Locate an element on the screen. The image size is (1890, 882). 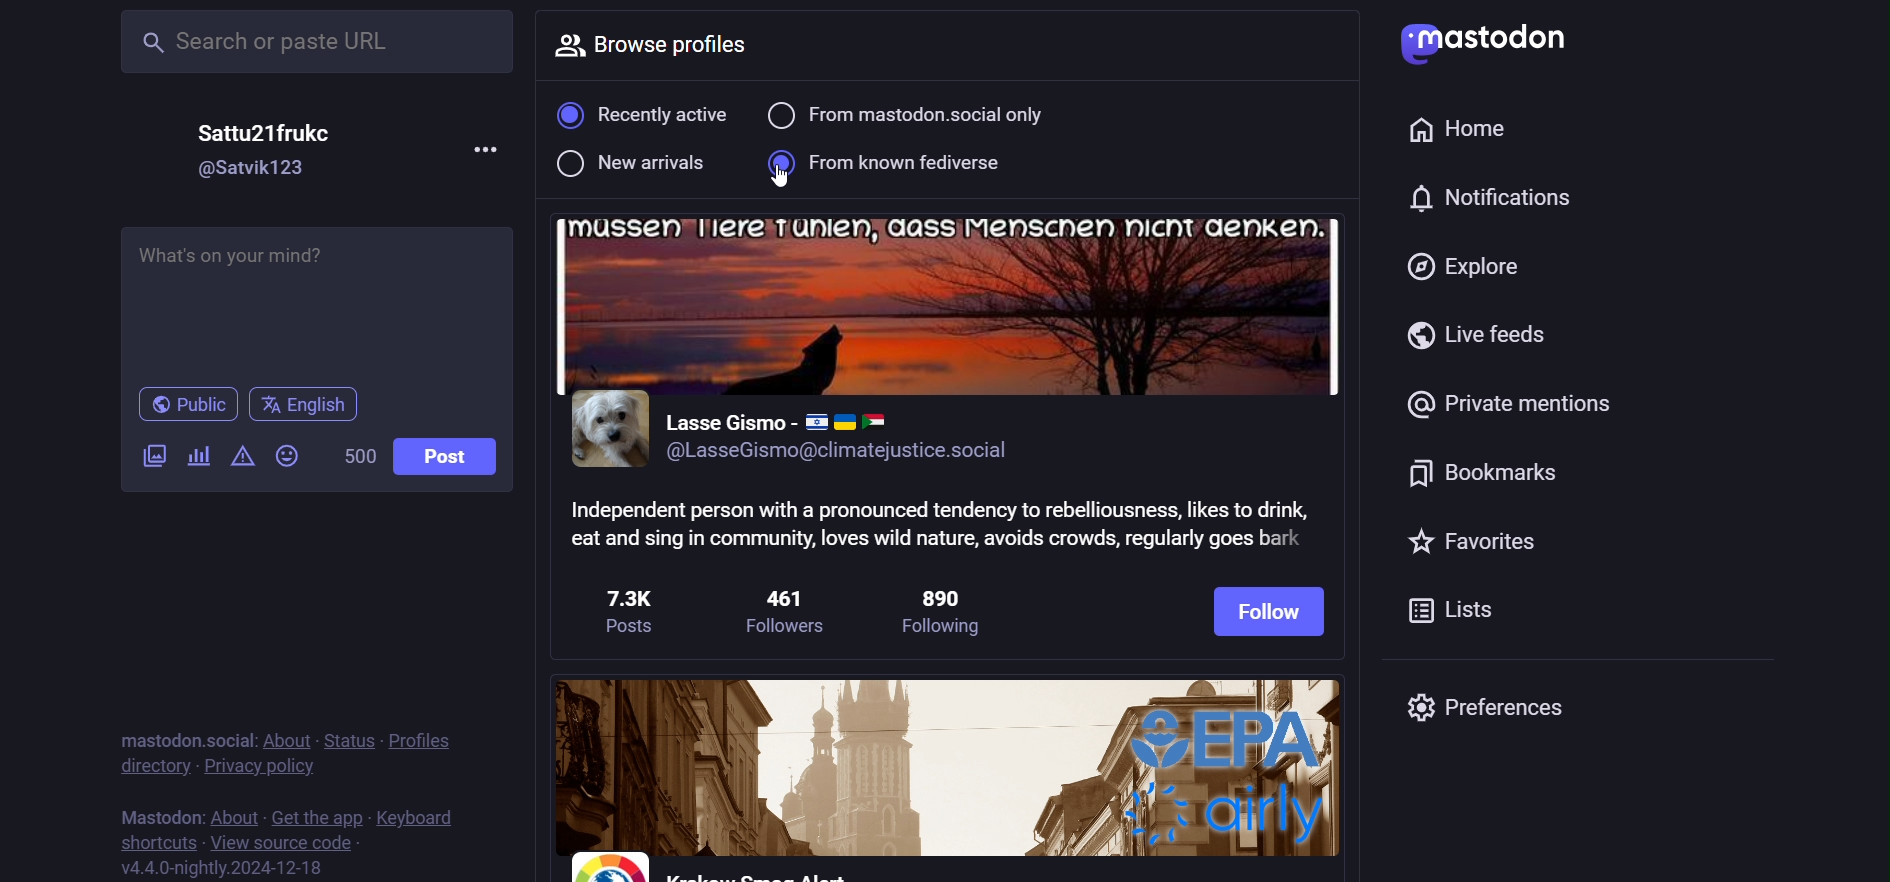
version is located at coordinates (223, 868).